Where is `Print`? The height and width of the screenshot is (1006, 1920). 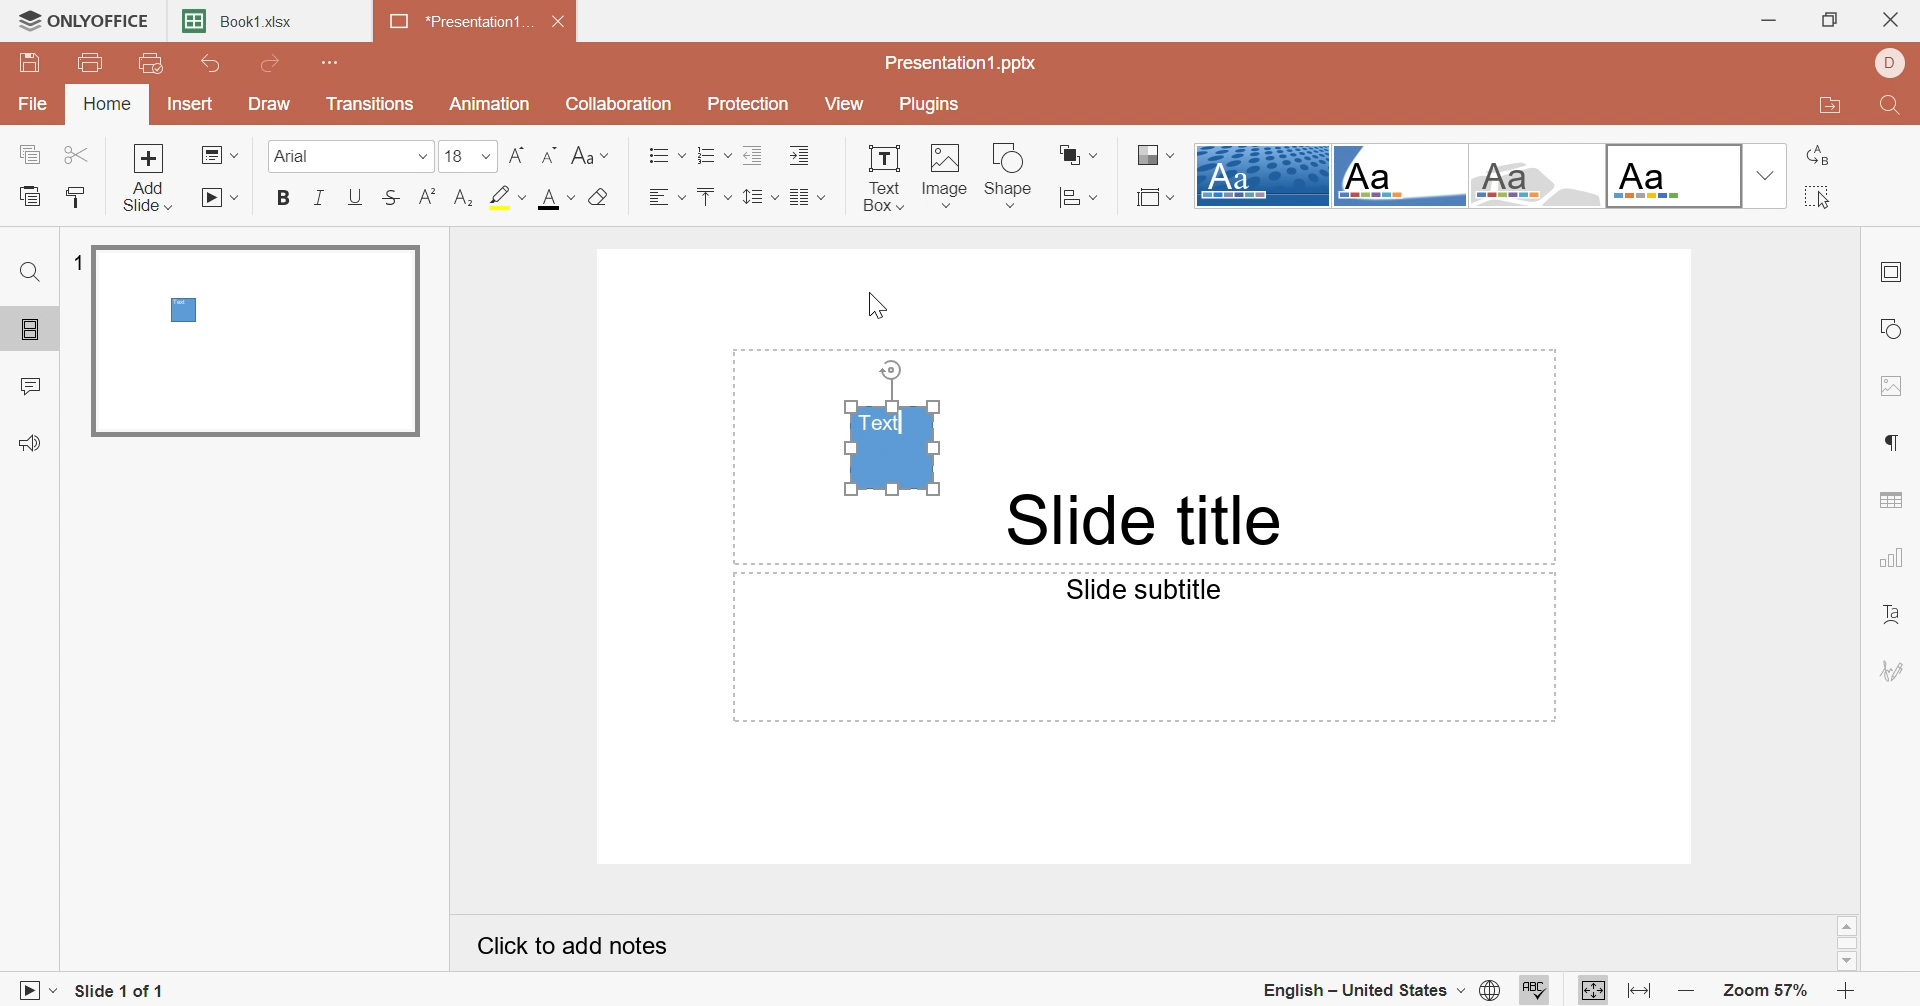 Print is located at coordinates (100, 63).